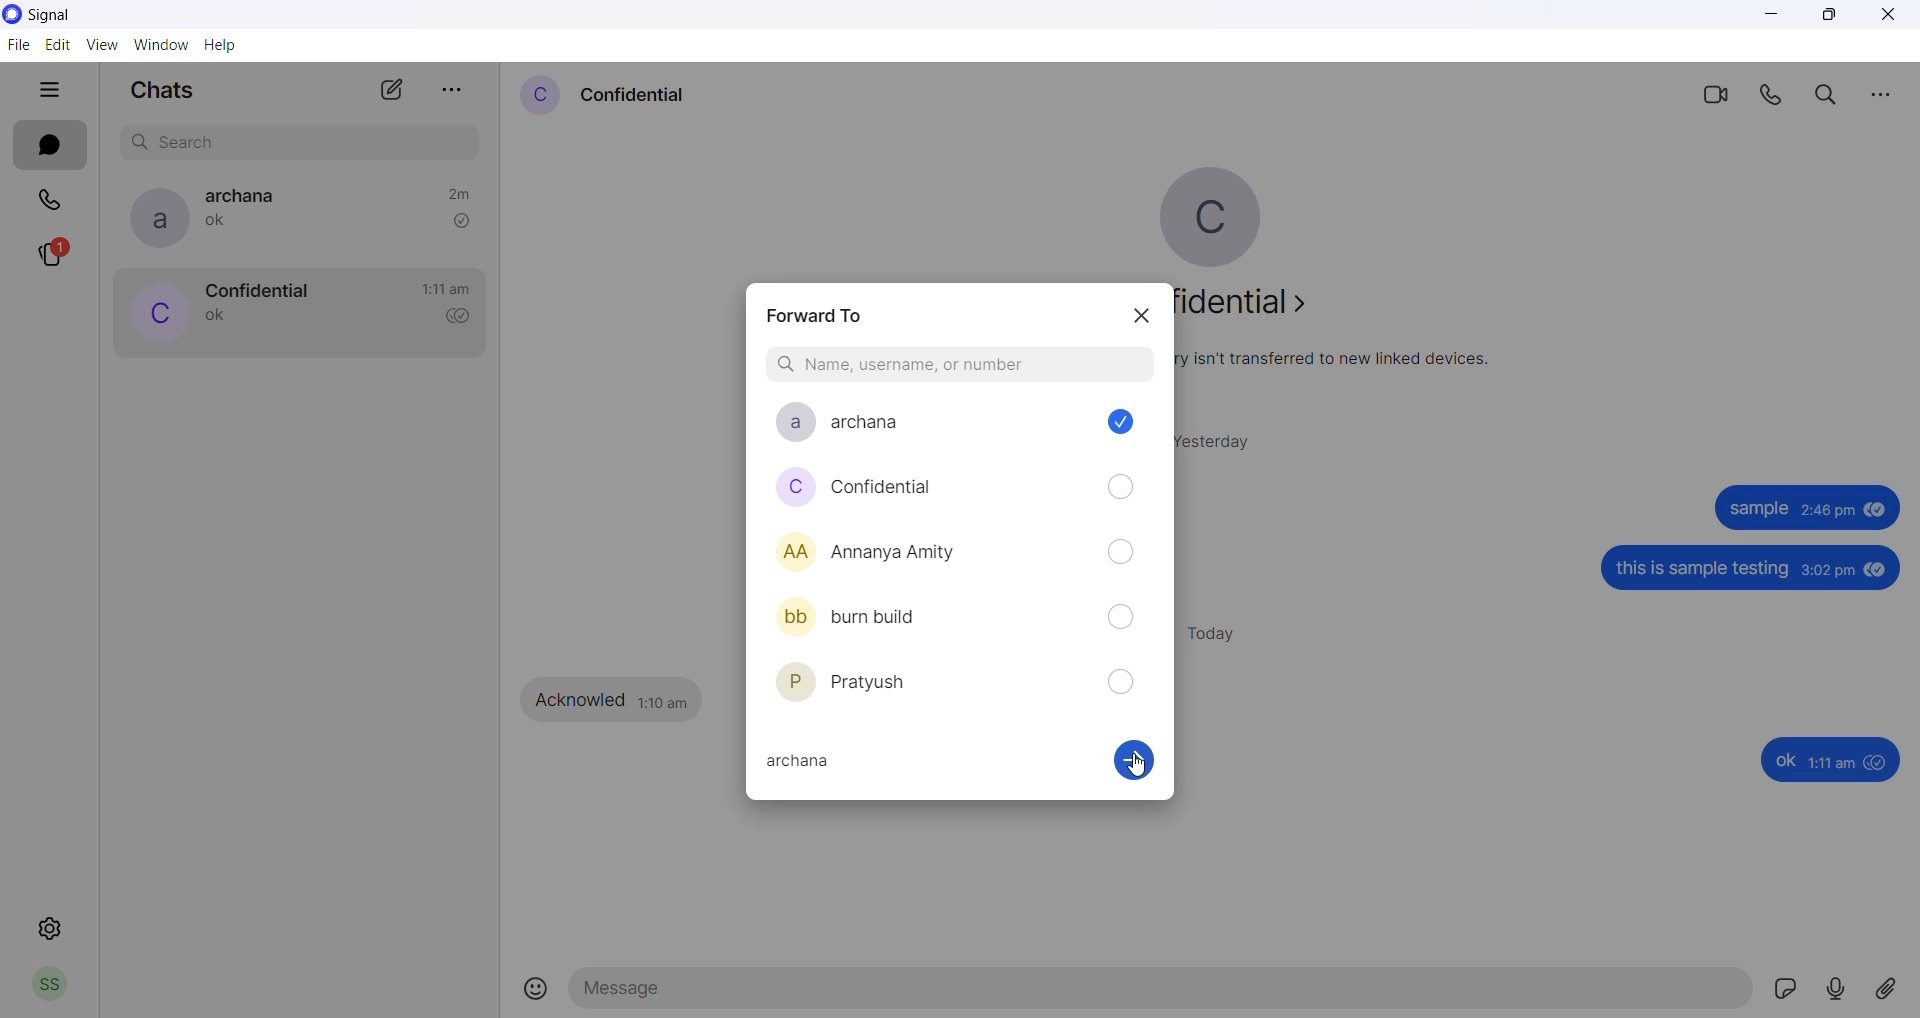  What do you see at coordinates (392, 95) in the screenshot?
I see `new chat` at bounding box center [392, 95].